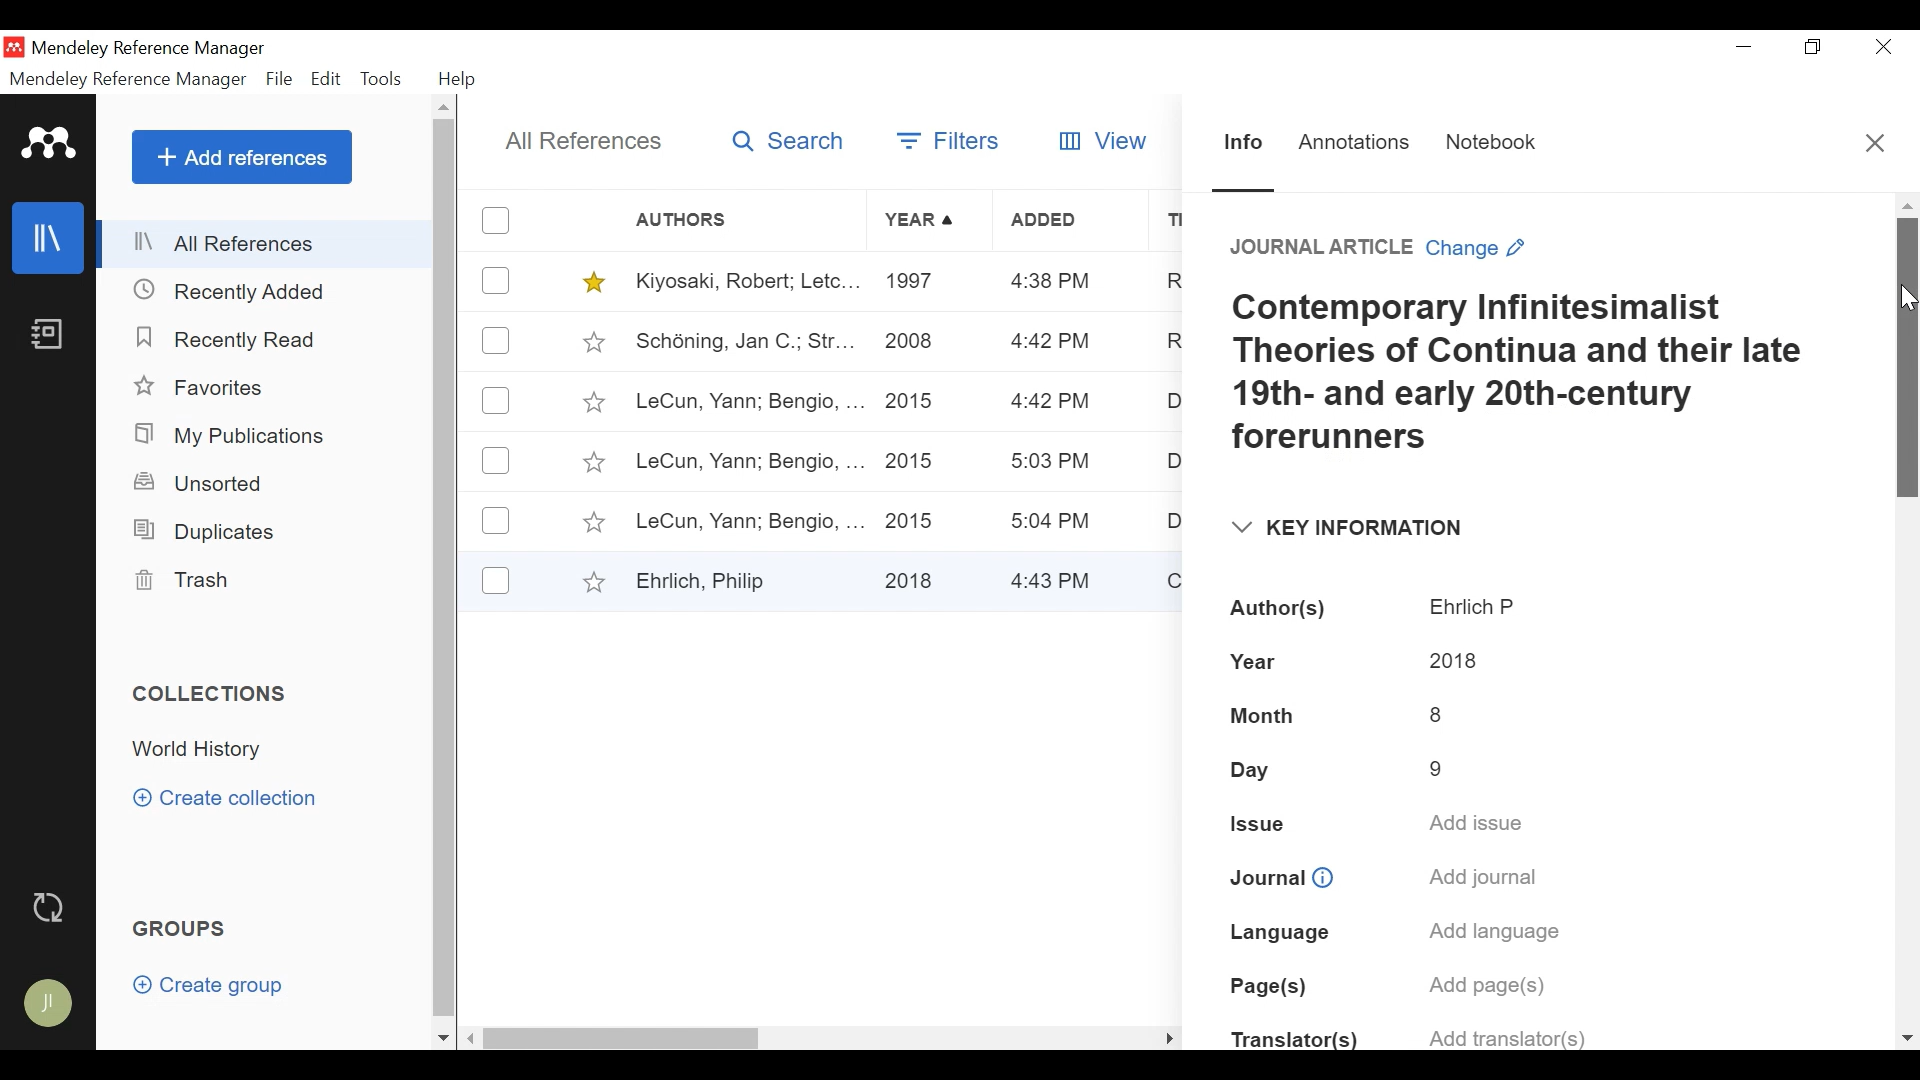  Describe the element at coordinates (1520, 376) in the screenshot. I see `Contemporary Infinitesimalist Theories of Continua and their late 19th- and early 20th-century forerunners` at that location.